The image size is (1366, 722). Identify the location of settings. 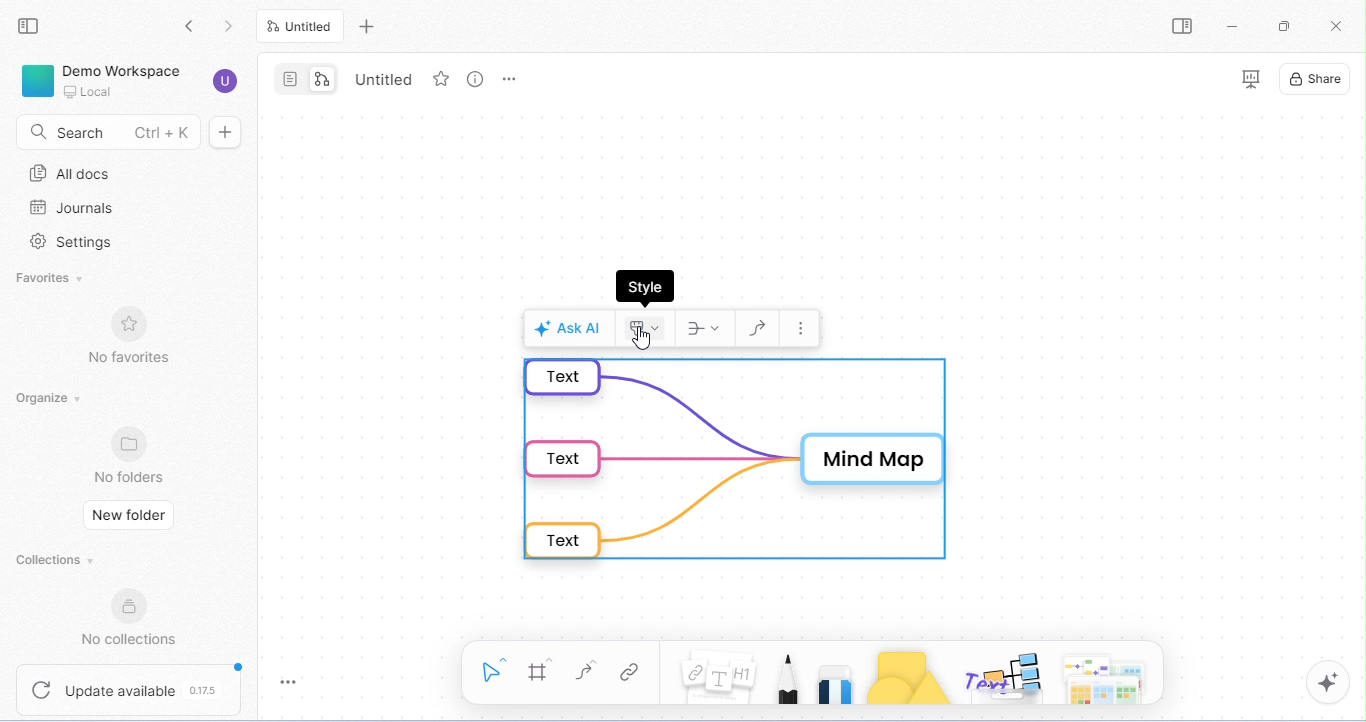
(73, 241).